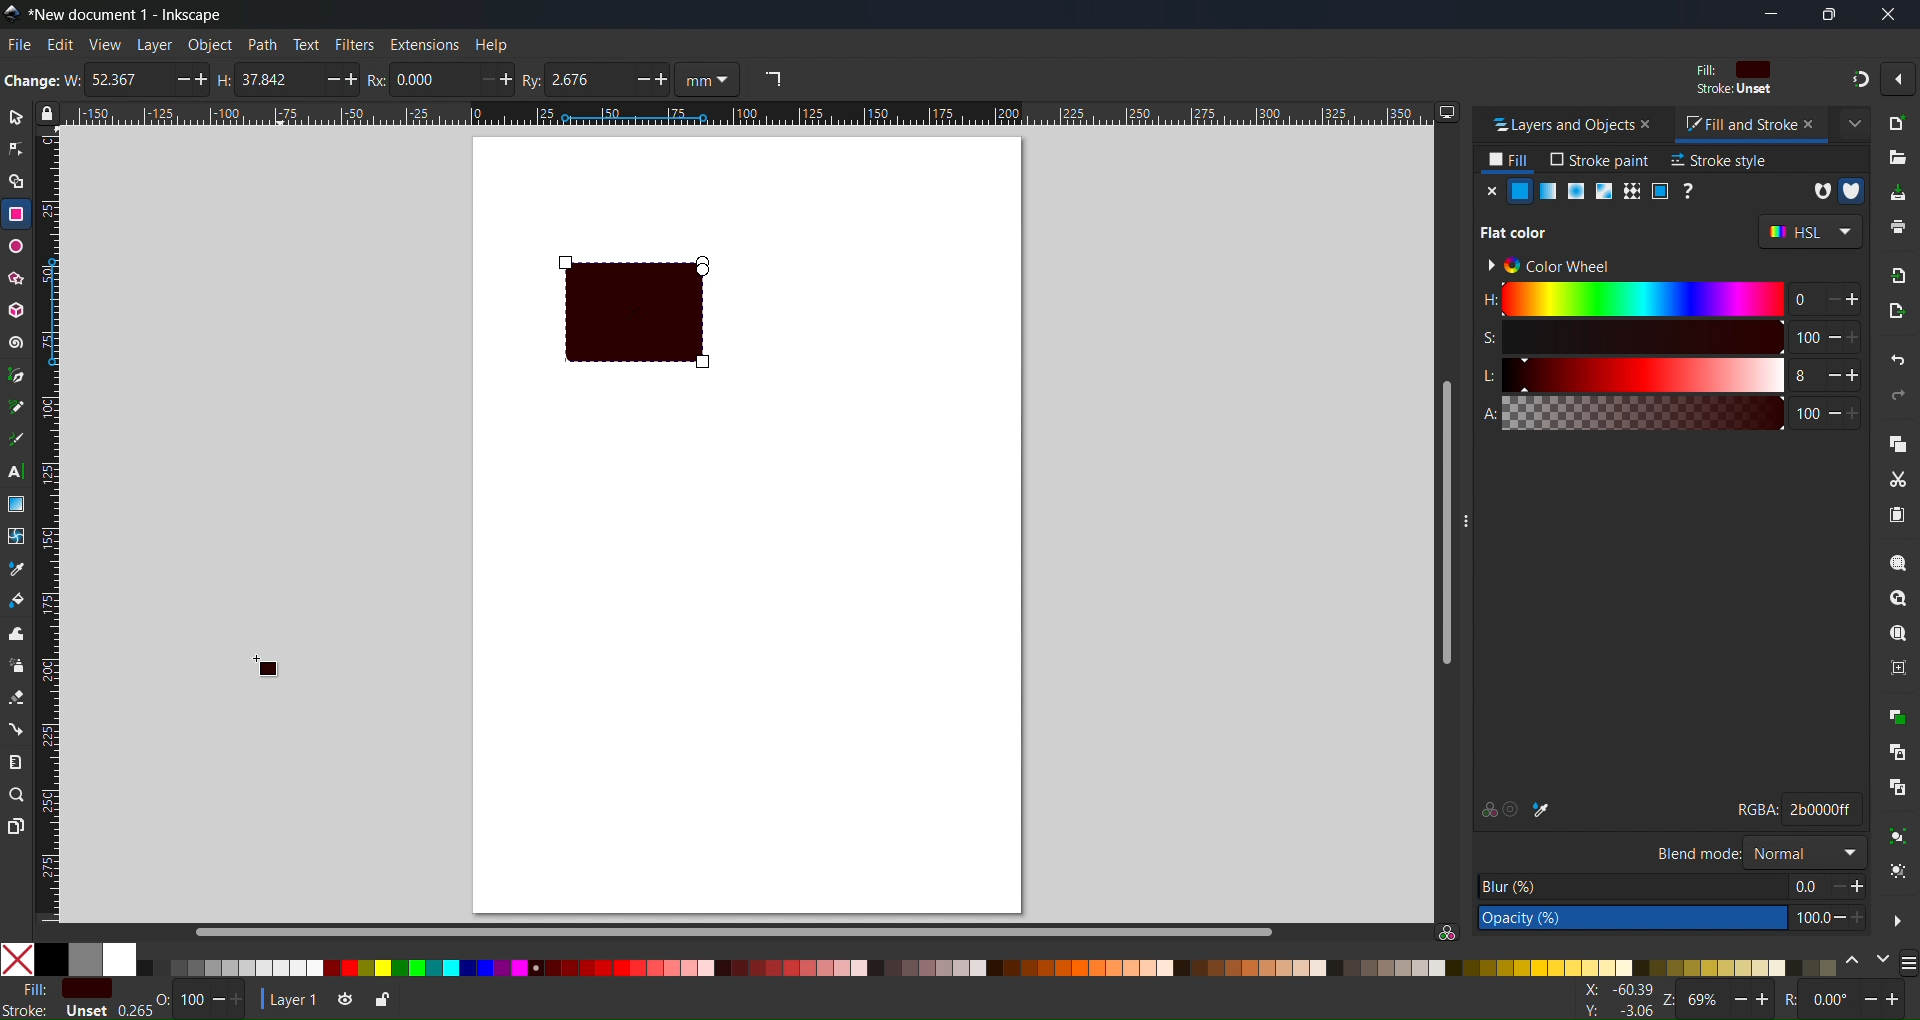  Describe the element at coordinates (1852, 191) in the screenshot. I see `non zero` at that location.